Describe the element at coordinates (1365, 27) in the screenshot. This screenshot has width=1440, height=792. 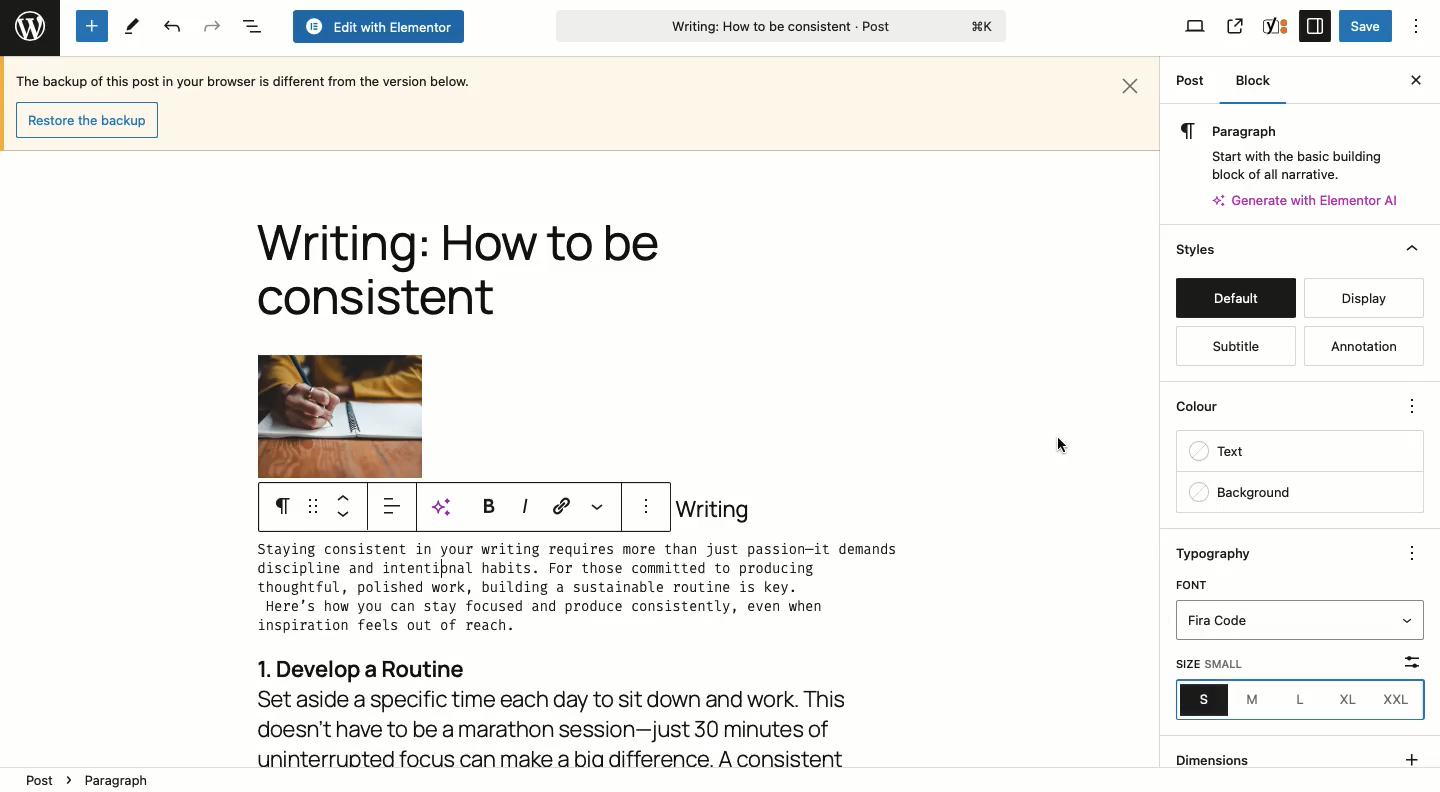
I see `Save` at that location.